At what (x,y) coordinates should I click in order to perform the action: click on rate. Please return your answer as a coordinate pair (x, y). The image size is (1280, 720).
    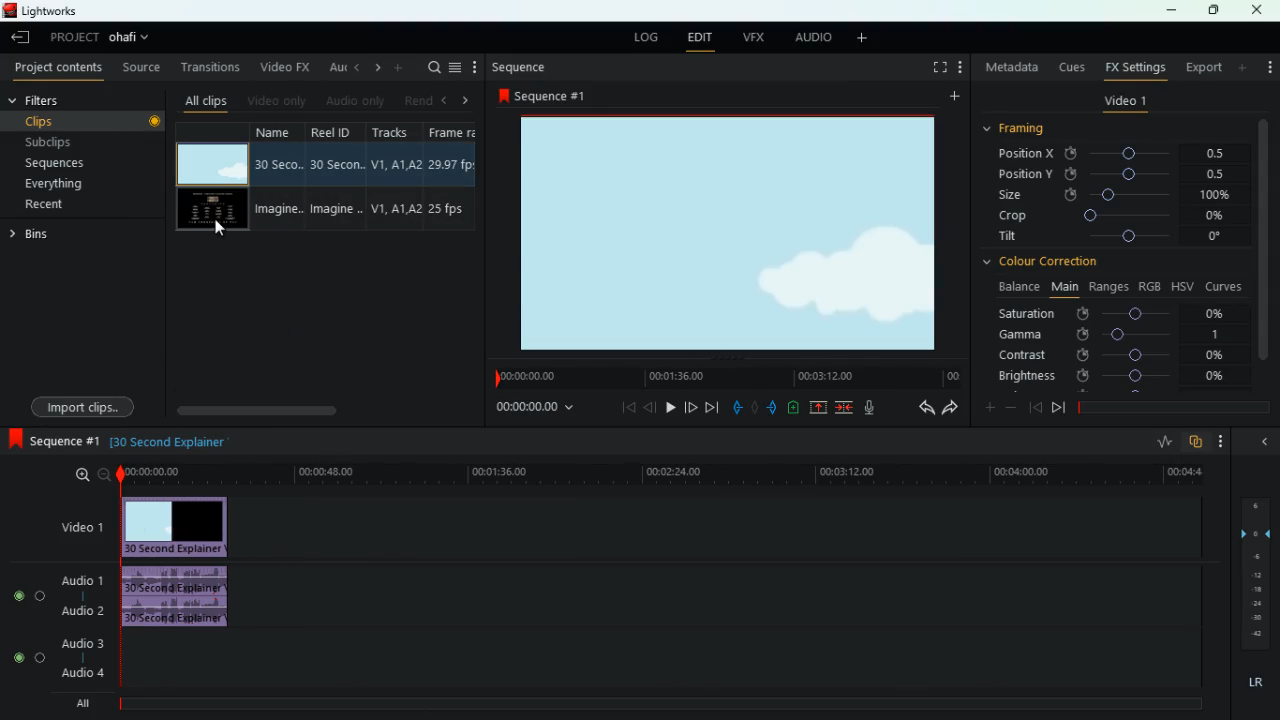
    Looking at the image, I should click on (1163, 444).